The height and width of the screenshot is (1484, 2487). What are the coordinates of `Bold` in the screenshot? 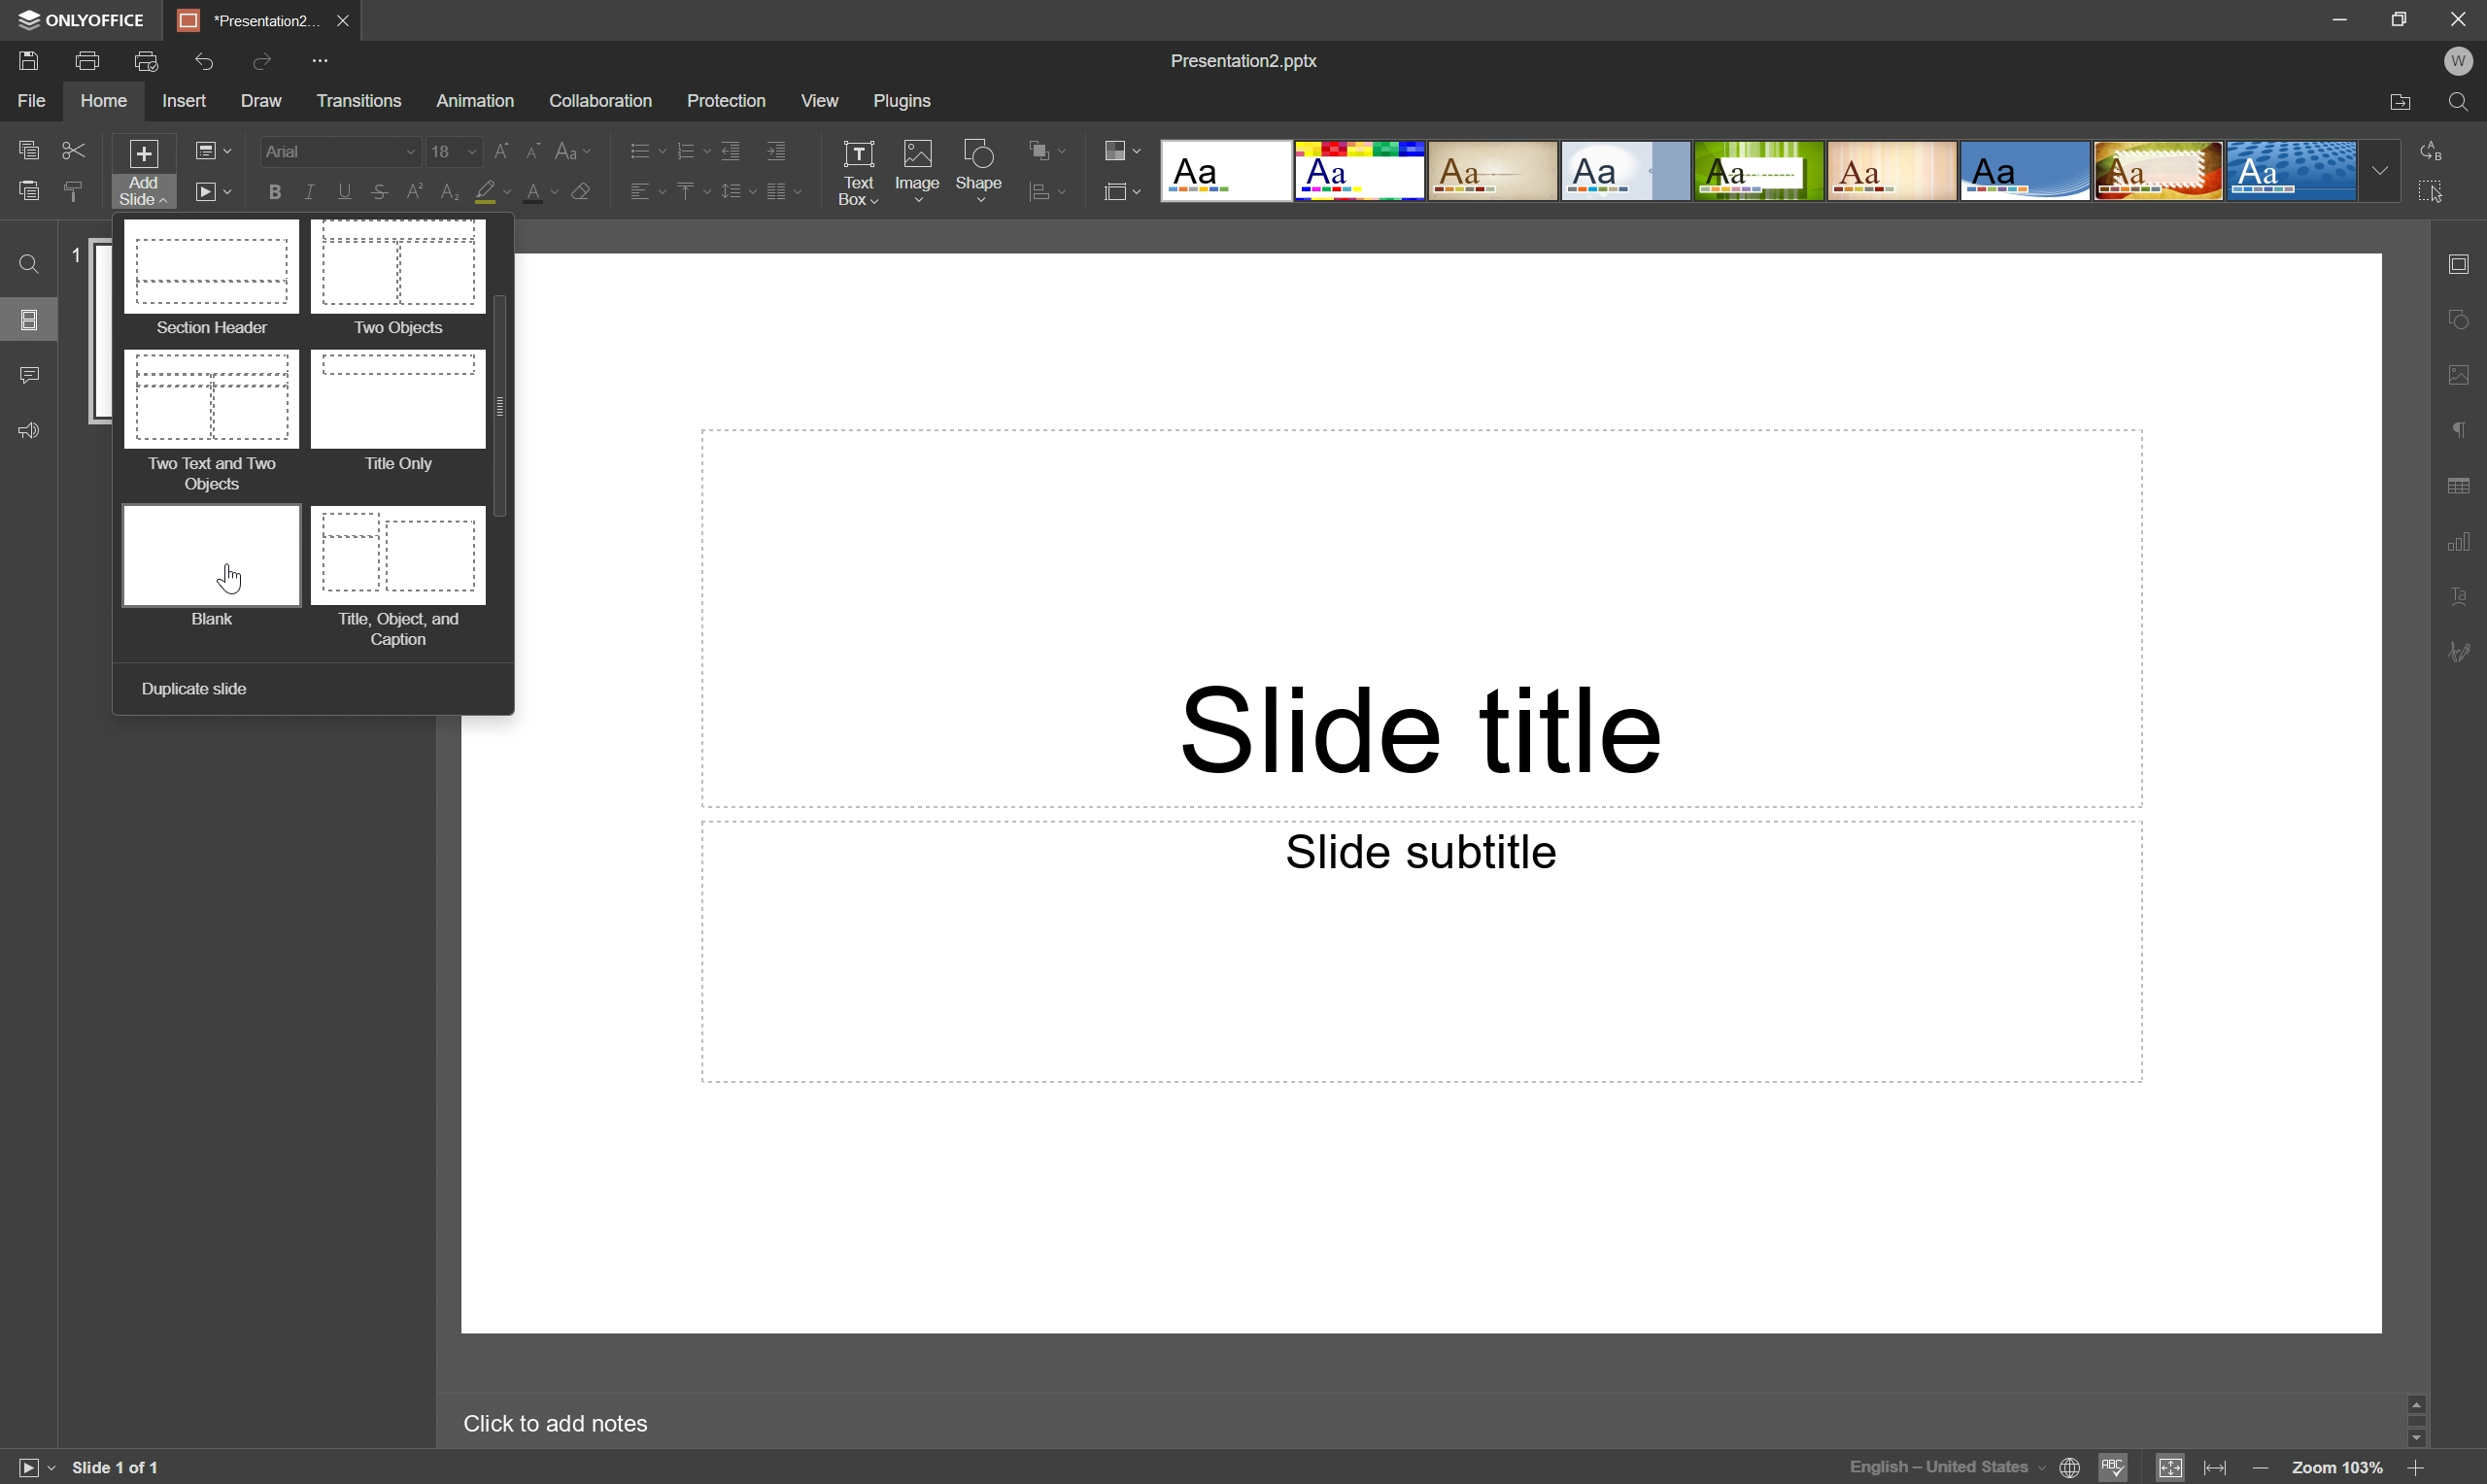 It's located at (274, 191).